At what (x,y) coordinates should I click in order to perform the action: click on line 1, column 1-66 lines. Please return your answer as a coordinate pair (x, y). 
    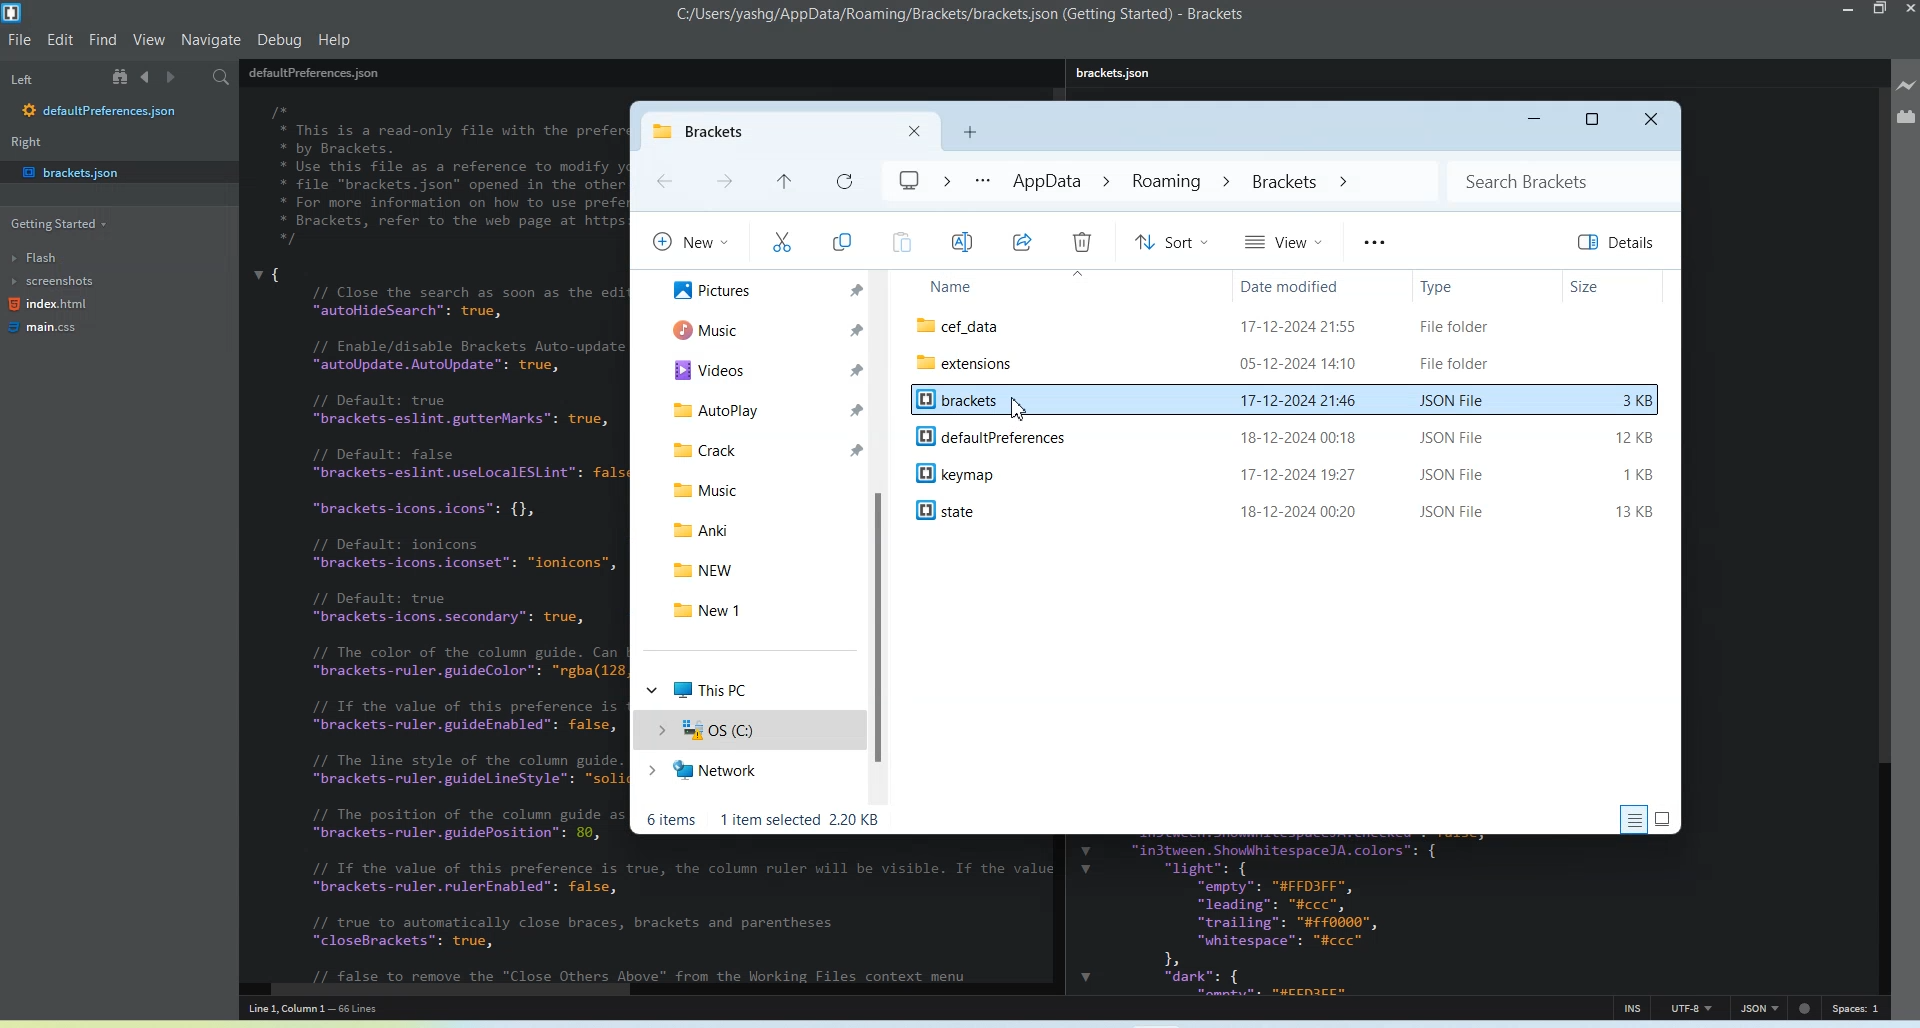
    Looking at the image, I should click on (337, 1010).